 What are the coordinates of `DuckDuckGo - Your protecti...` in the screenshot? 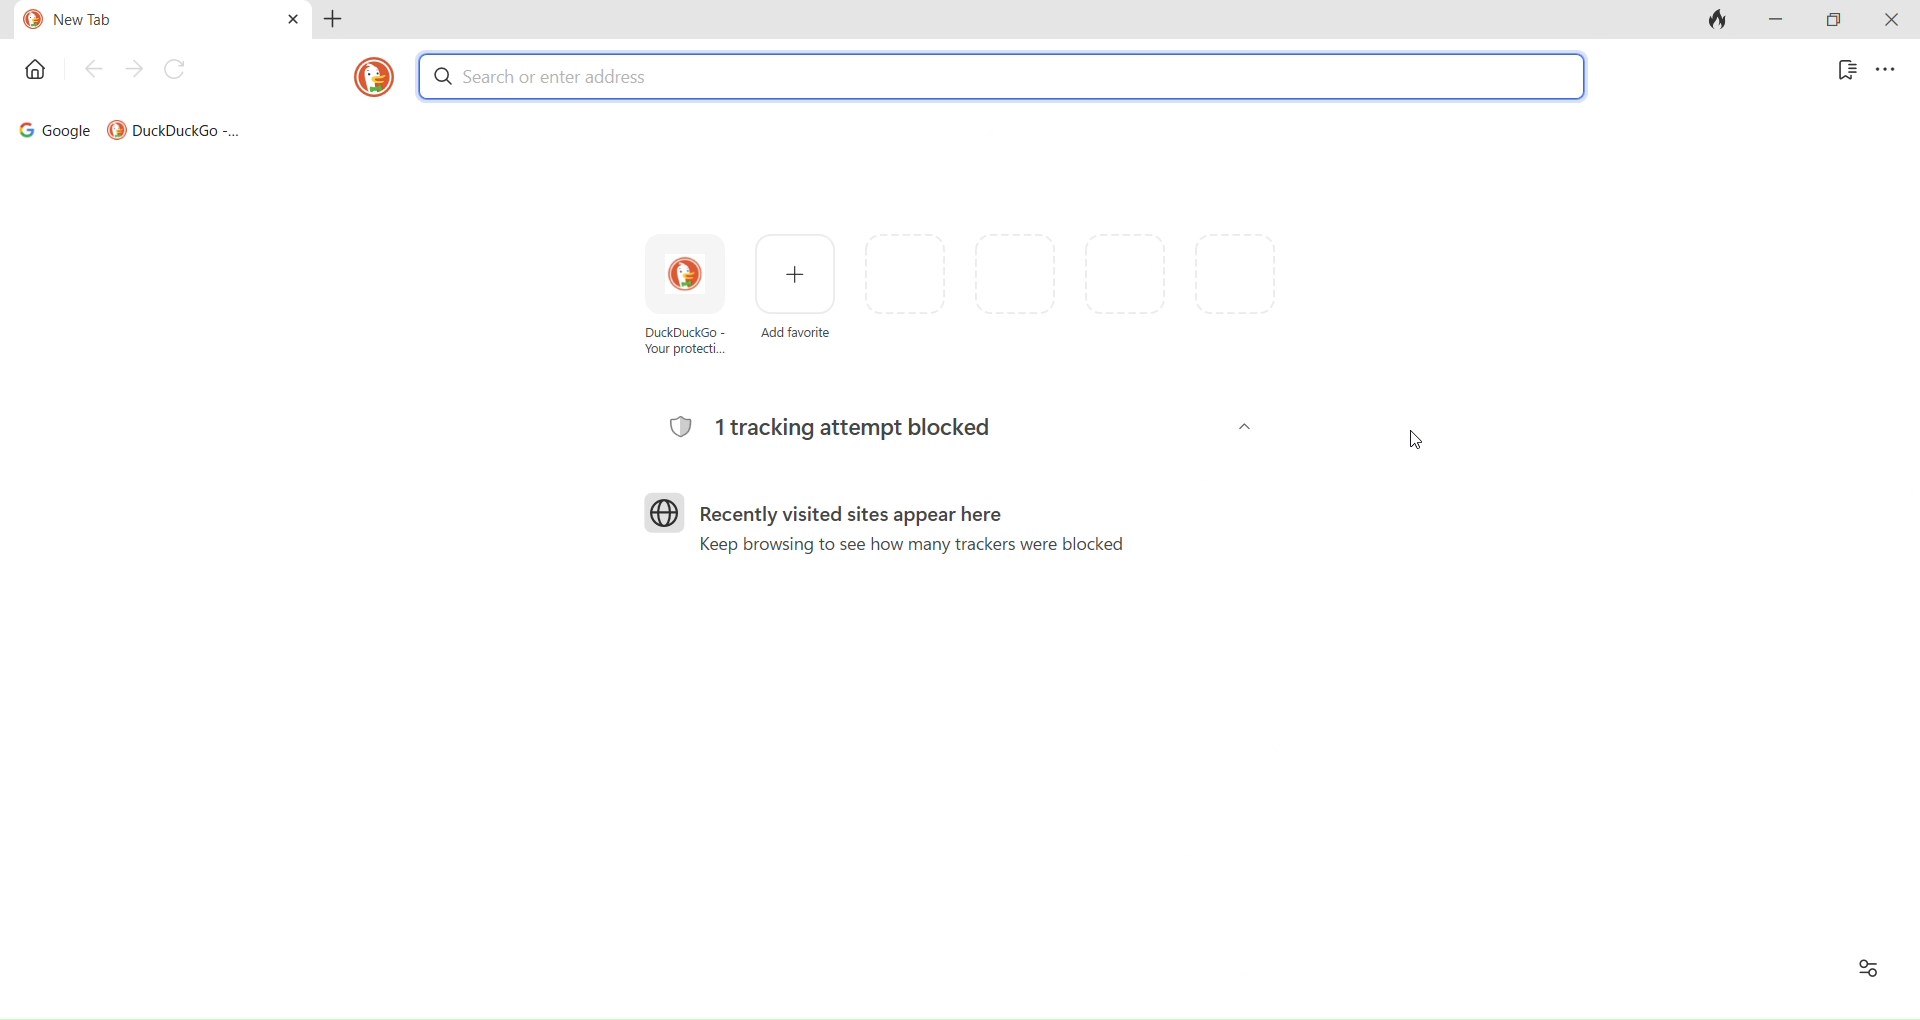 It's located at (688, 309).